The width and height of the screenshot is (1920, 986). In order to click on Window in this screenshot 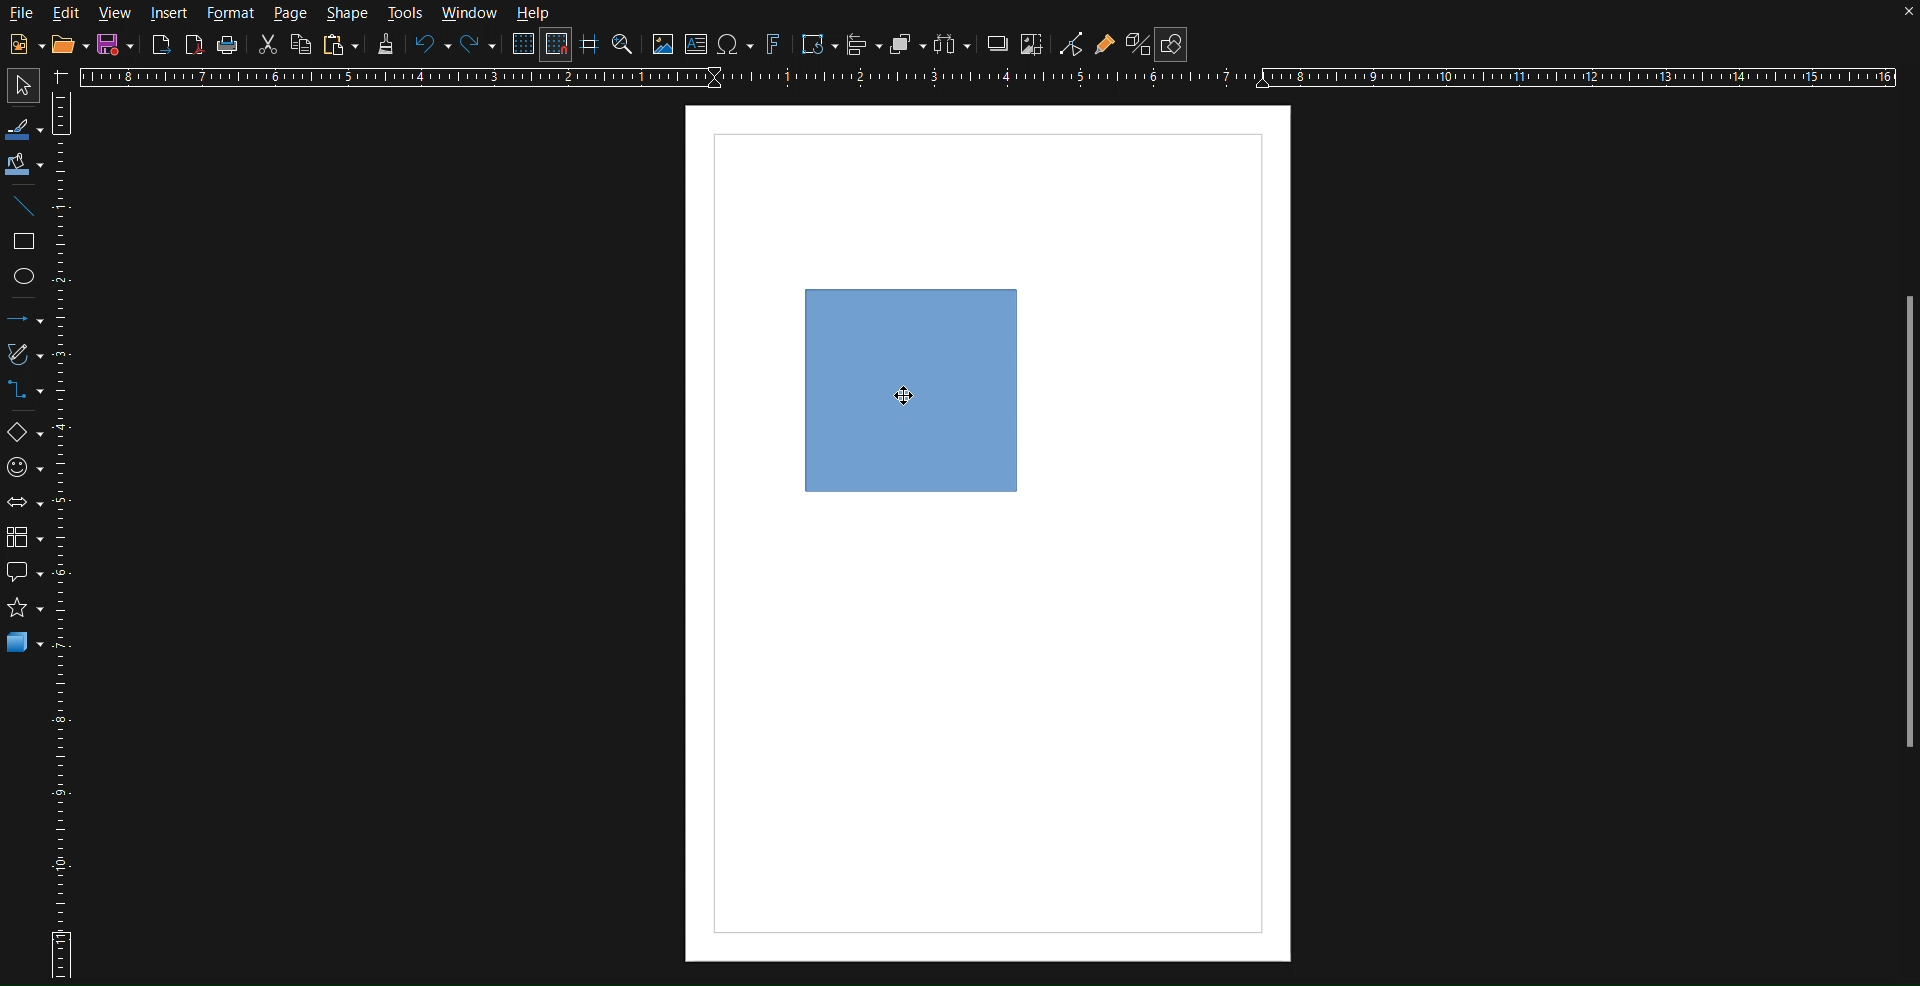, I will do `click(467, 13)`.